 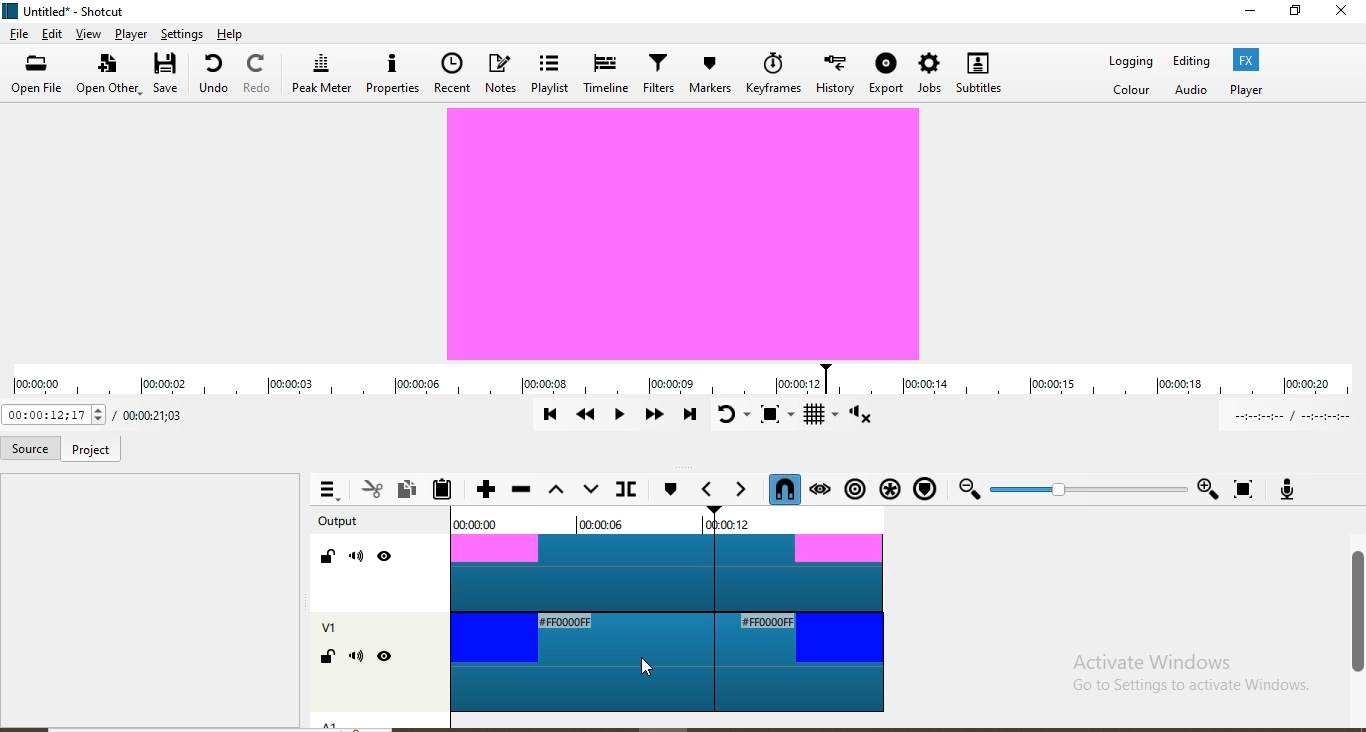 What do you see at coordinates (1243, 90) in the screenshot?
I see `Player` at bounding box center [1243, 90].